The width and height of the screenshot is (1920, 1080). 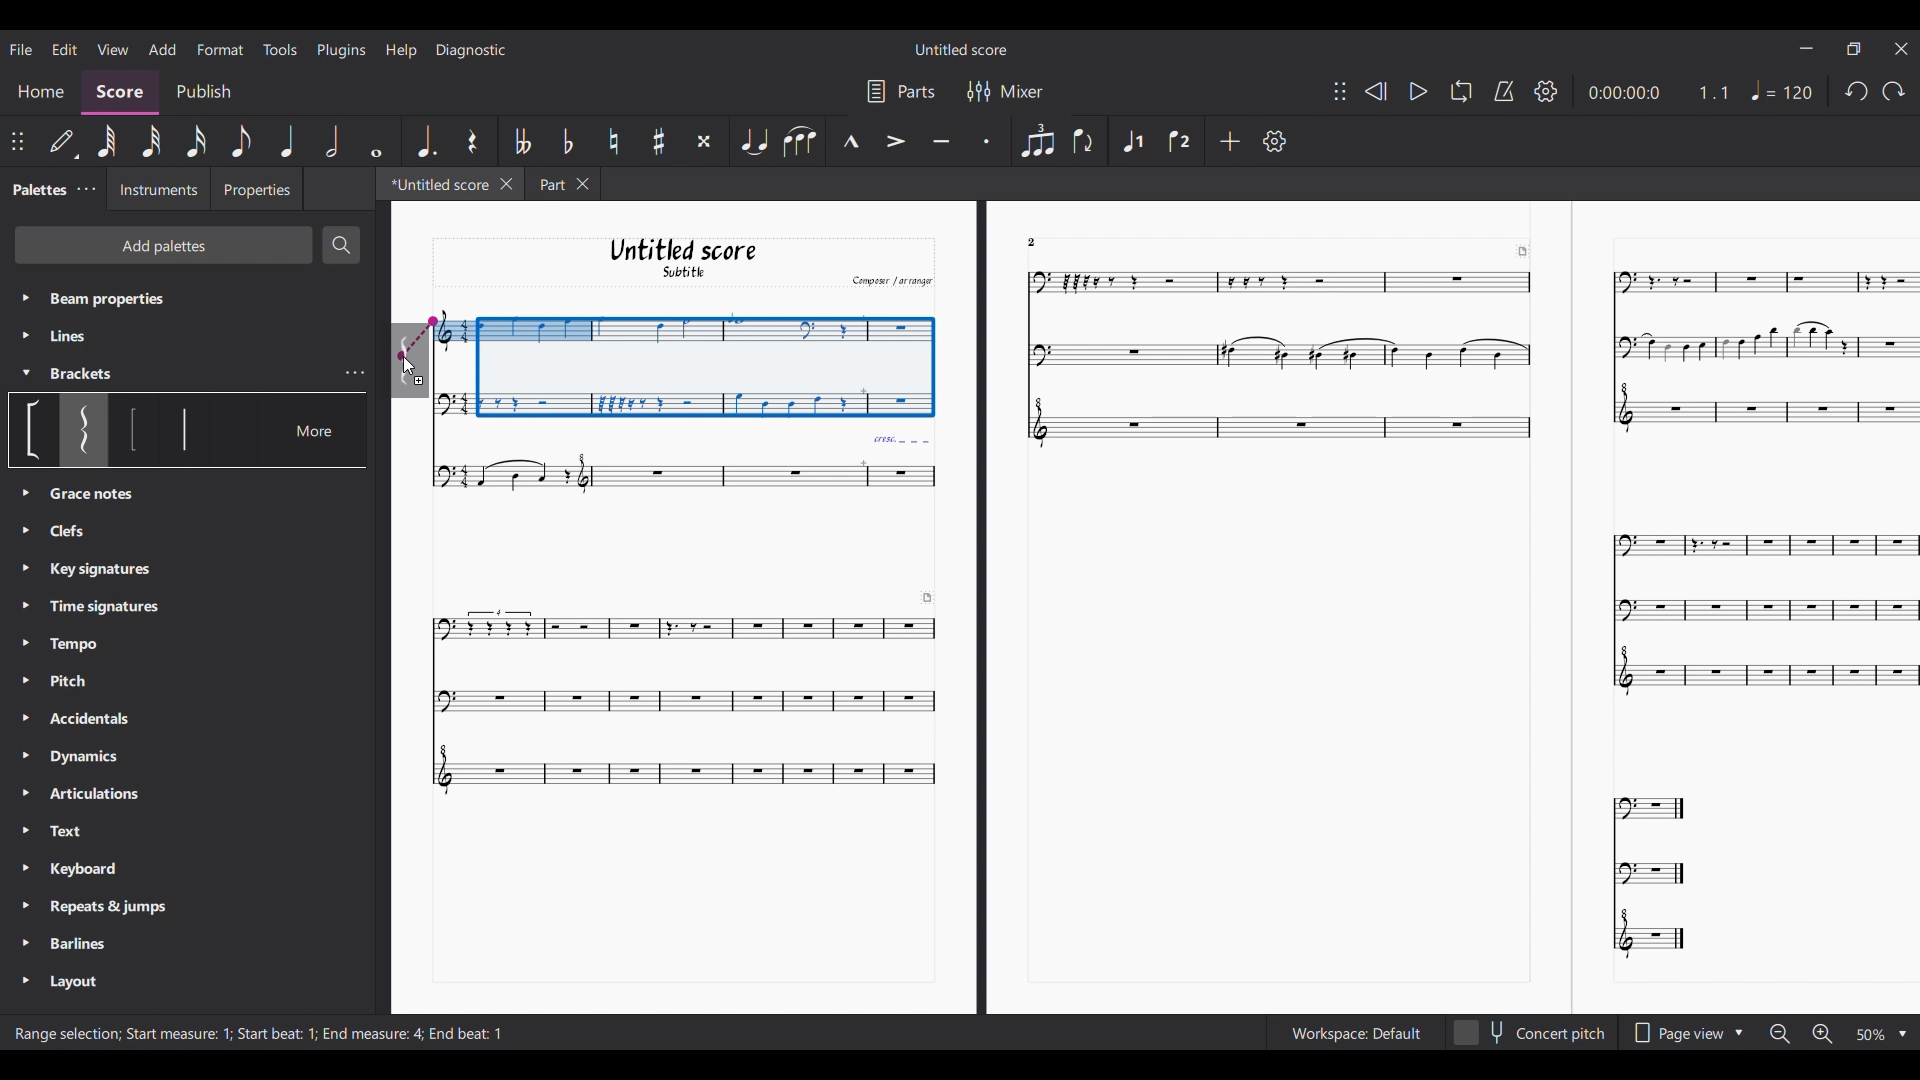 What do you see at coordinates (21, 48) in the screenshot?
I see `File` at bounding box center [21, 48].